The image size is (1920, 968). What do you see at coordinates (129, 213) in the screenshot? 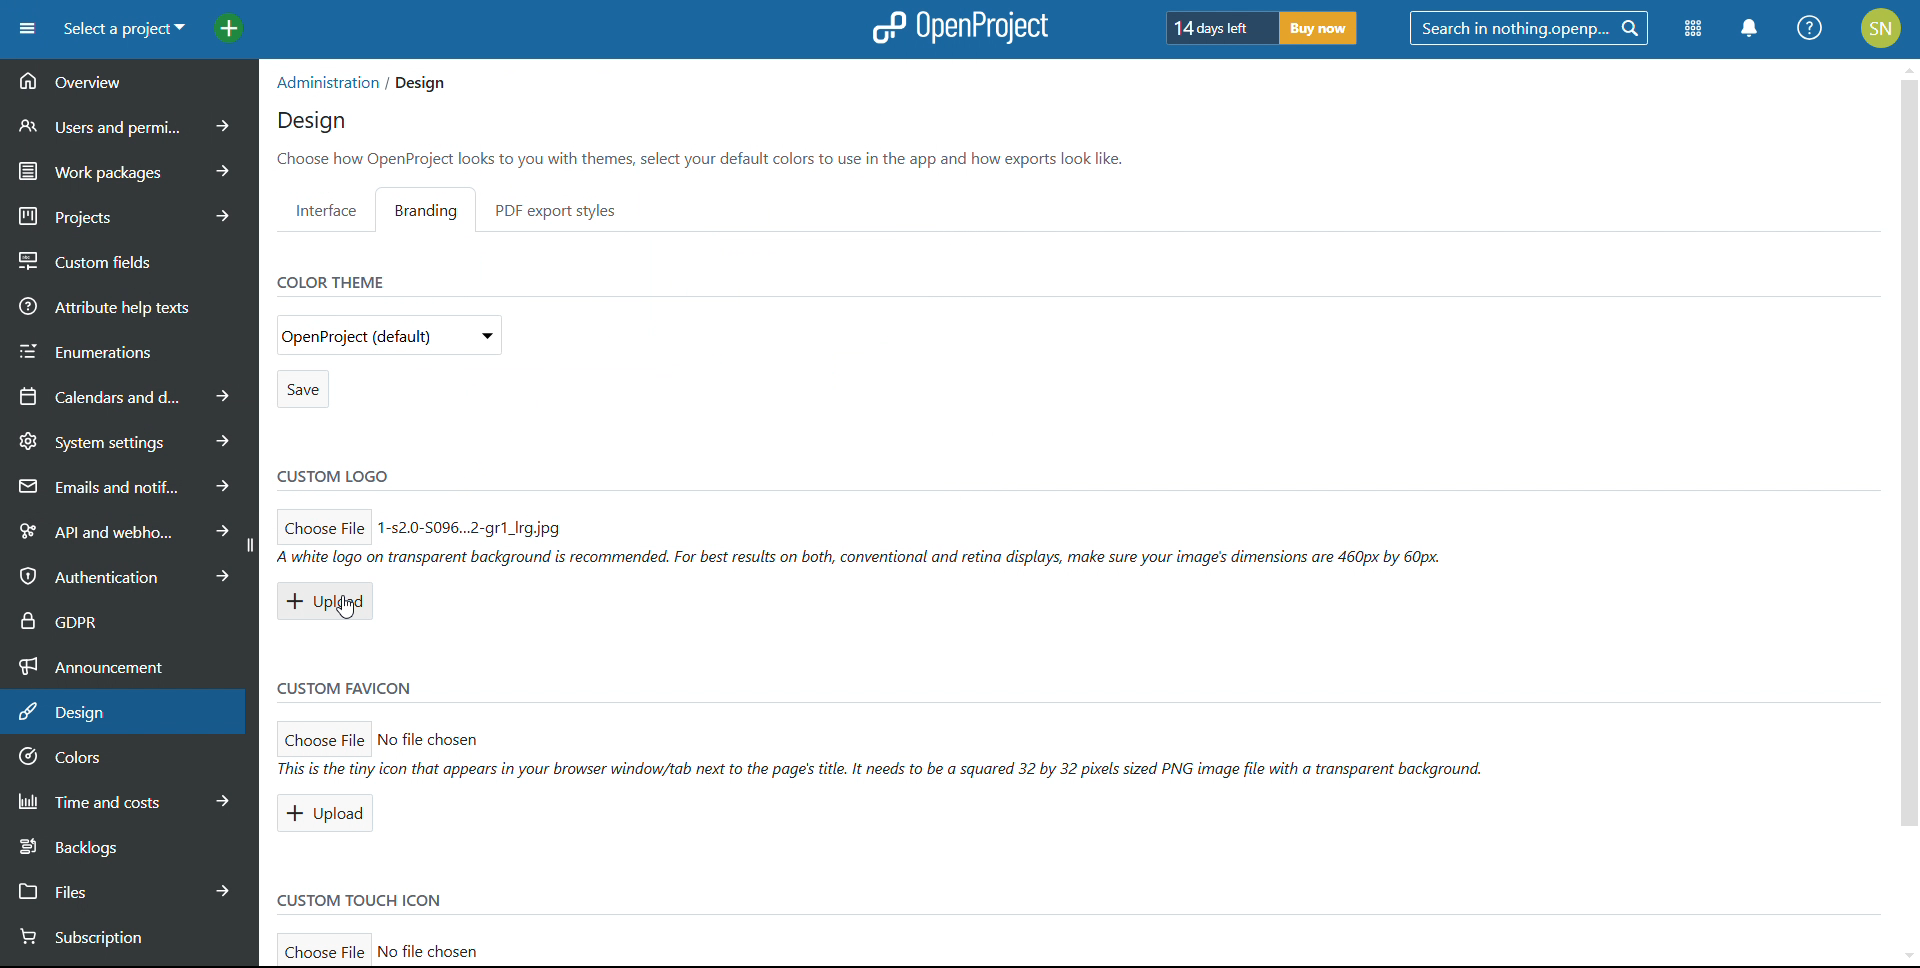
I see `projects` at bounding box center [129, 213].